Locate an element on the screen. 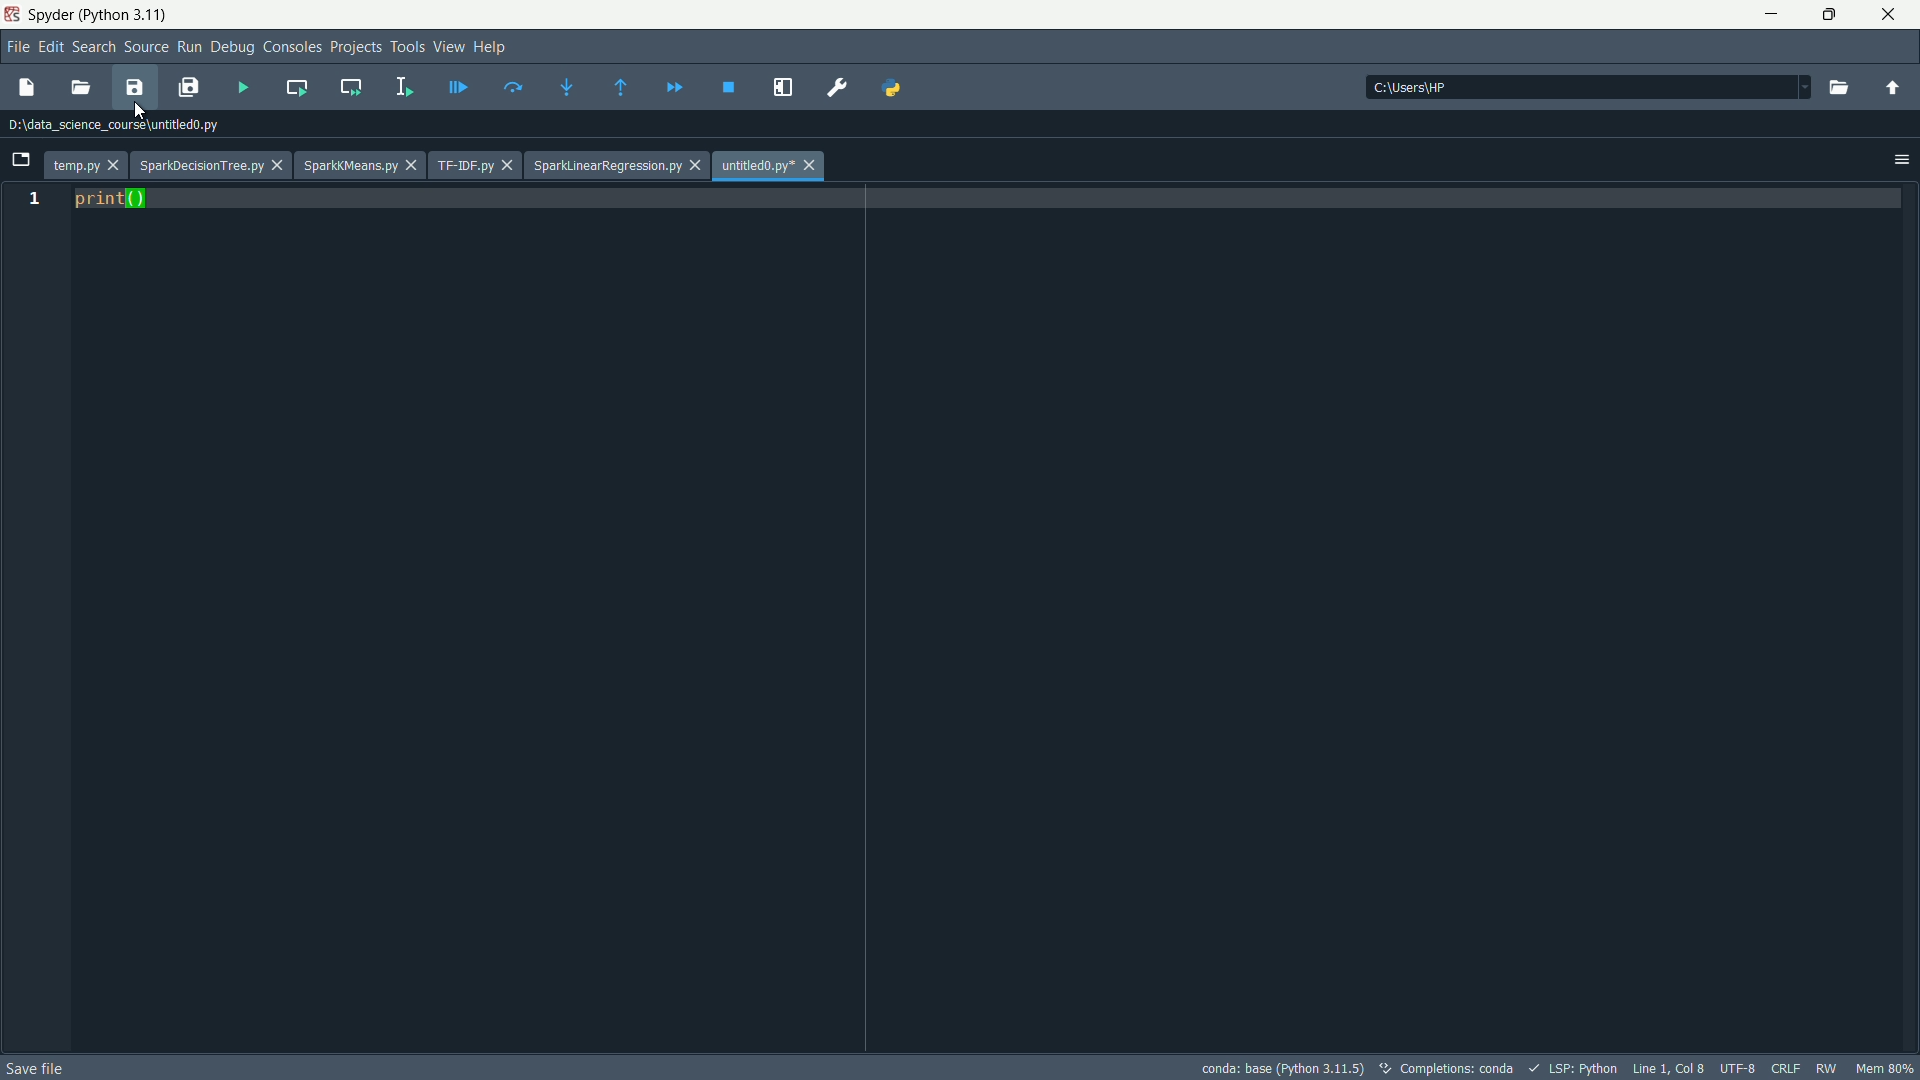 The width and height of the screenshot is (1920, 1080). line number is located at coordinates (35, 199).